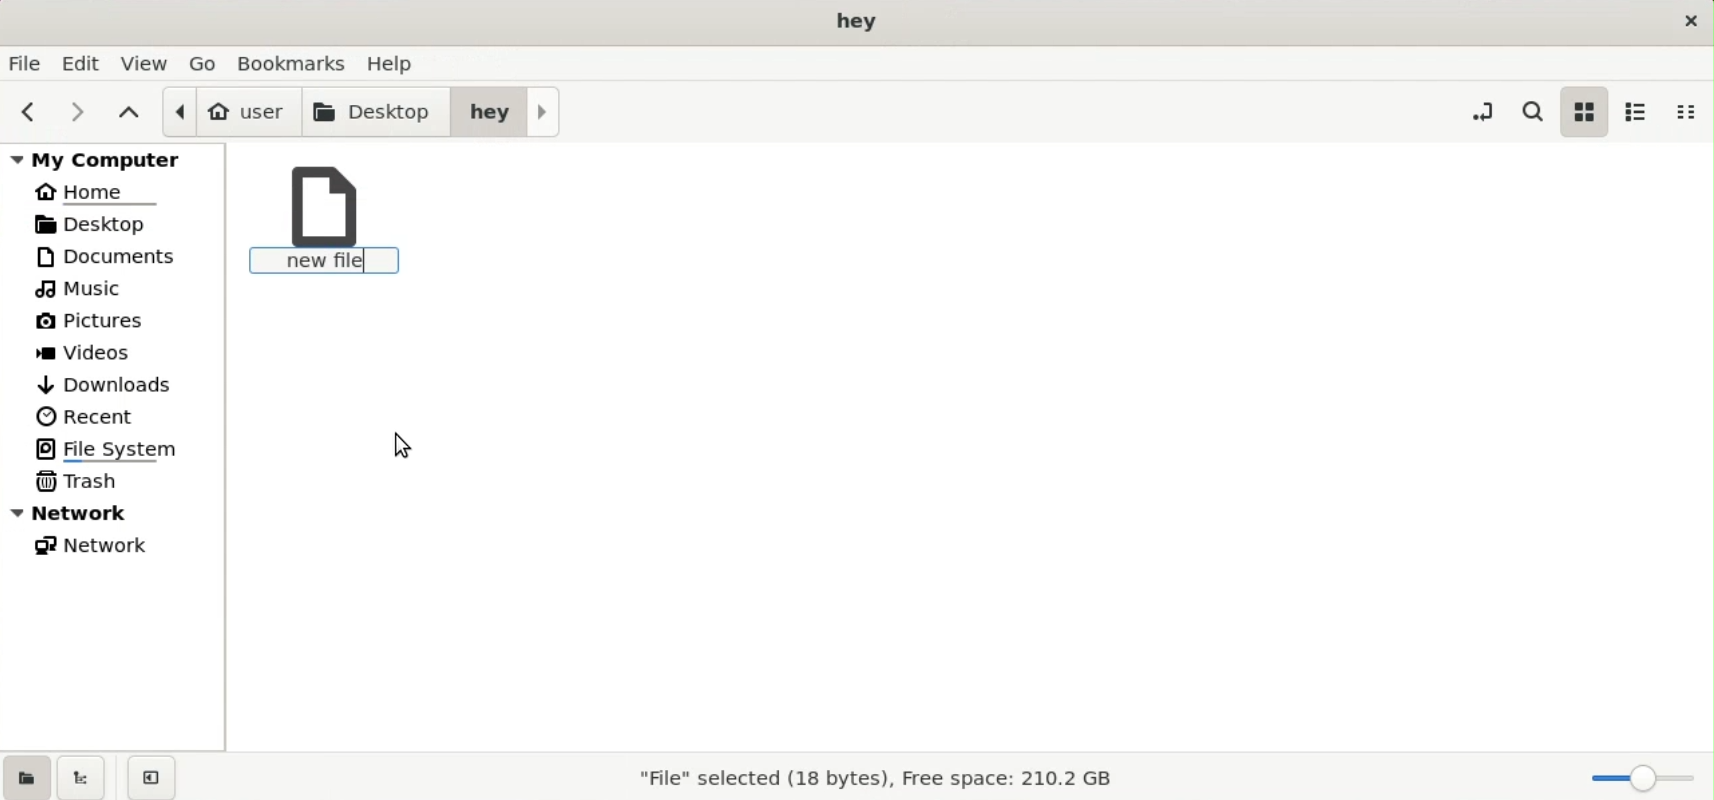 This screenshot has height=800, width=1714. Describe the element at coordinates (71, 111) in the screenshot. I see `next` at that location.